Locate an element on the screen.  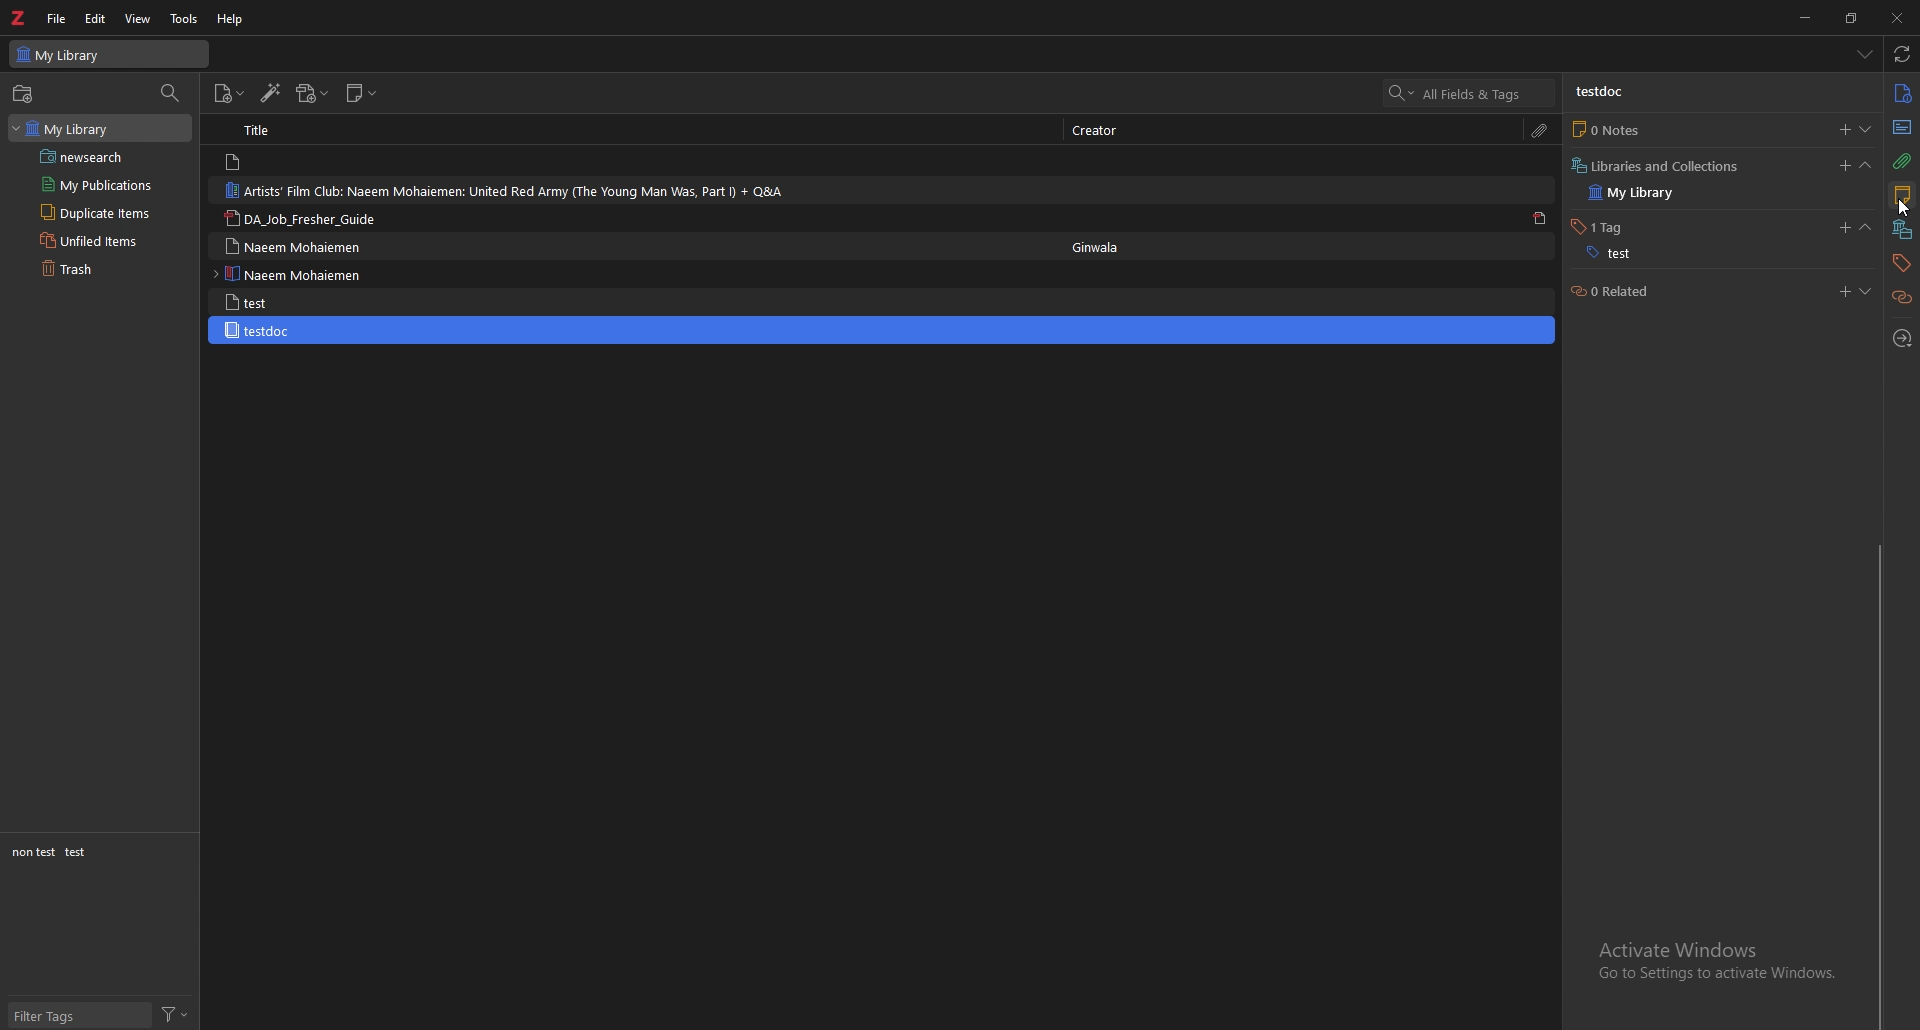
unfiled items is located at coordinates (103, 241).